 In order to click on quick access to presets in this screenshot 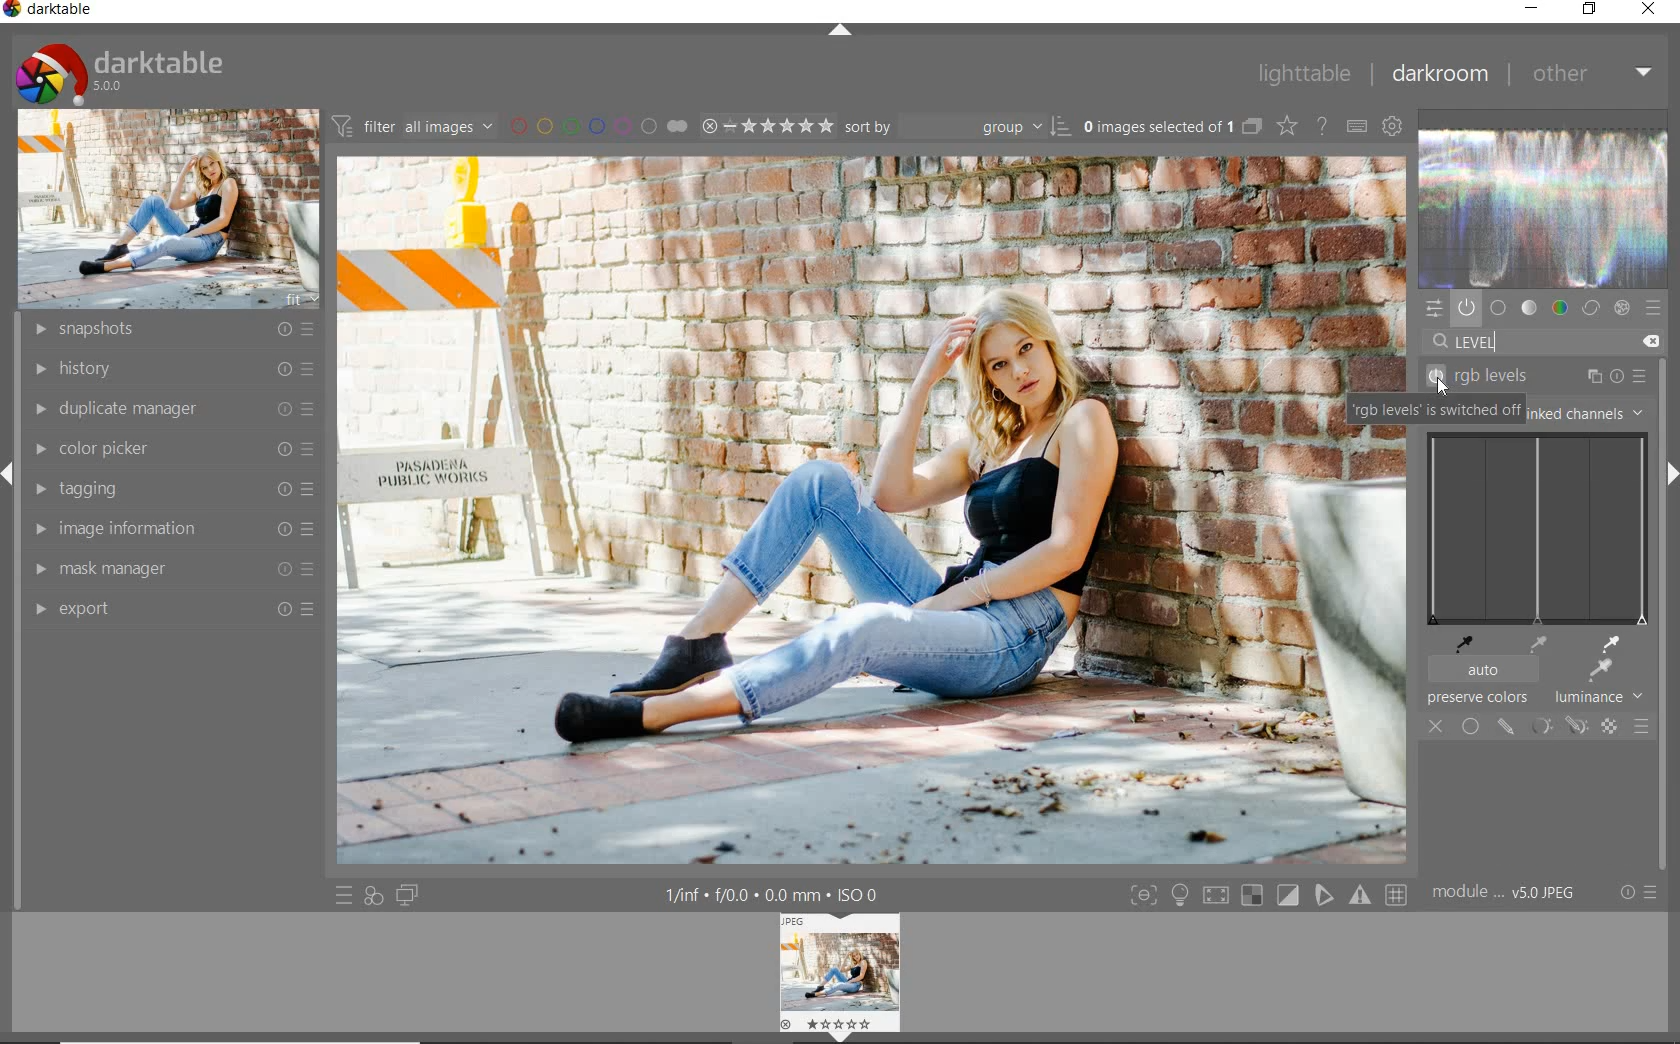, I will do `click(345, 896)`.